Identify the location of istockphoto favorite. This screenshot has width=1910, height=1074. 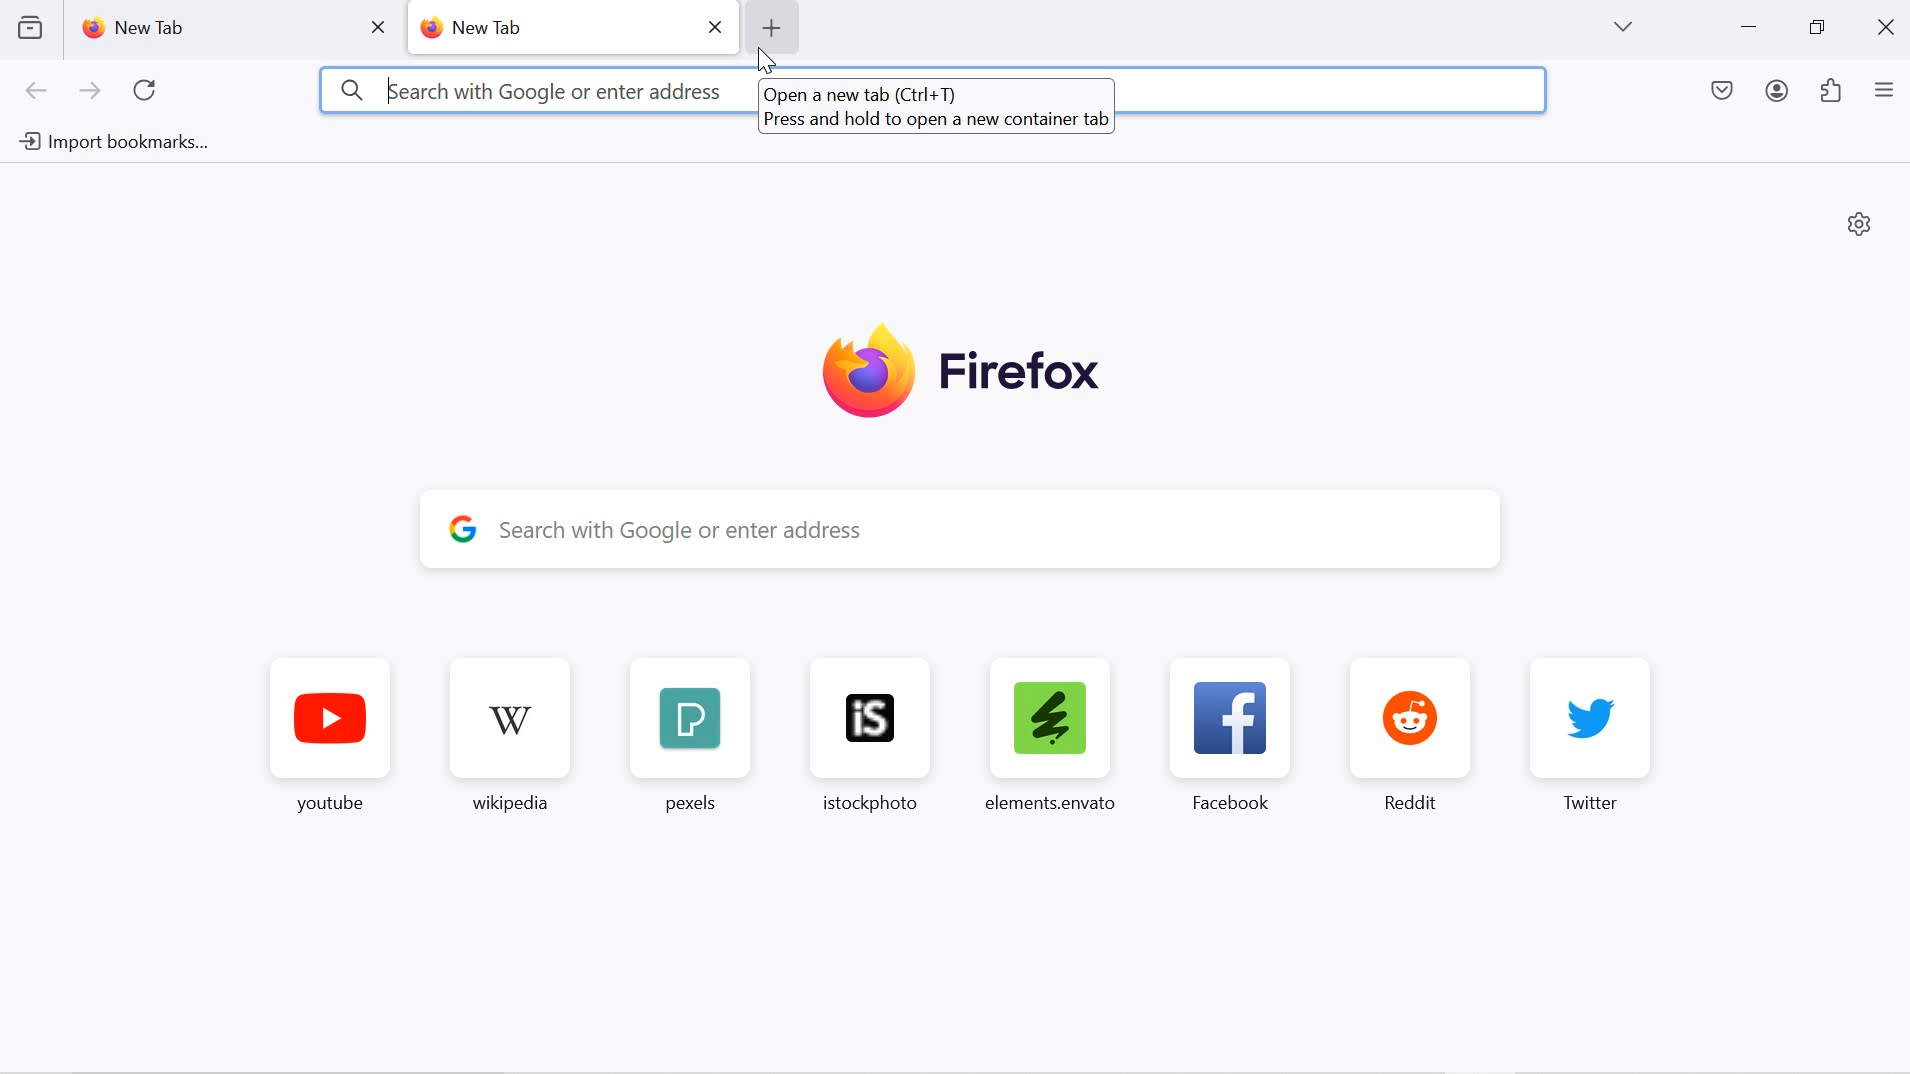
(861, 734).